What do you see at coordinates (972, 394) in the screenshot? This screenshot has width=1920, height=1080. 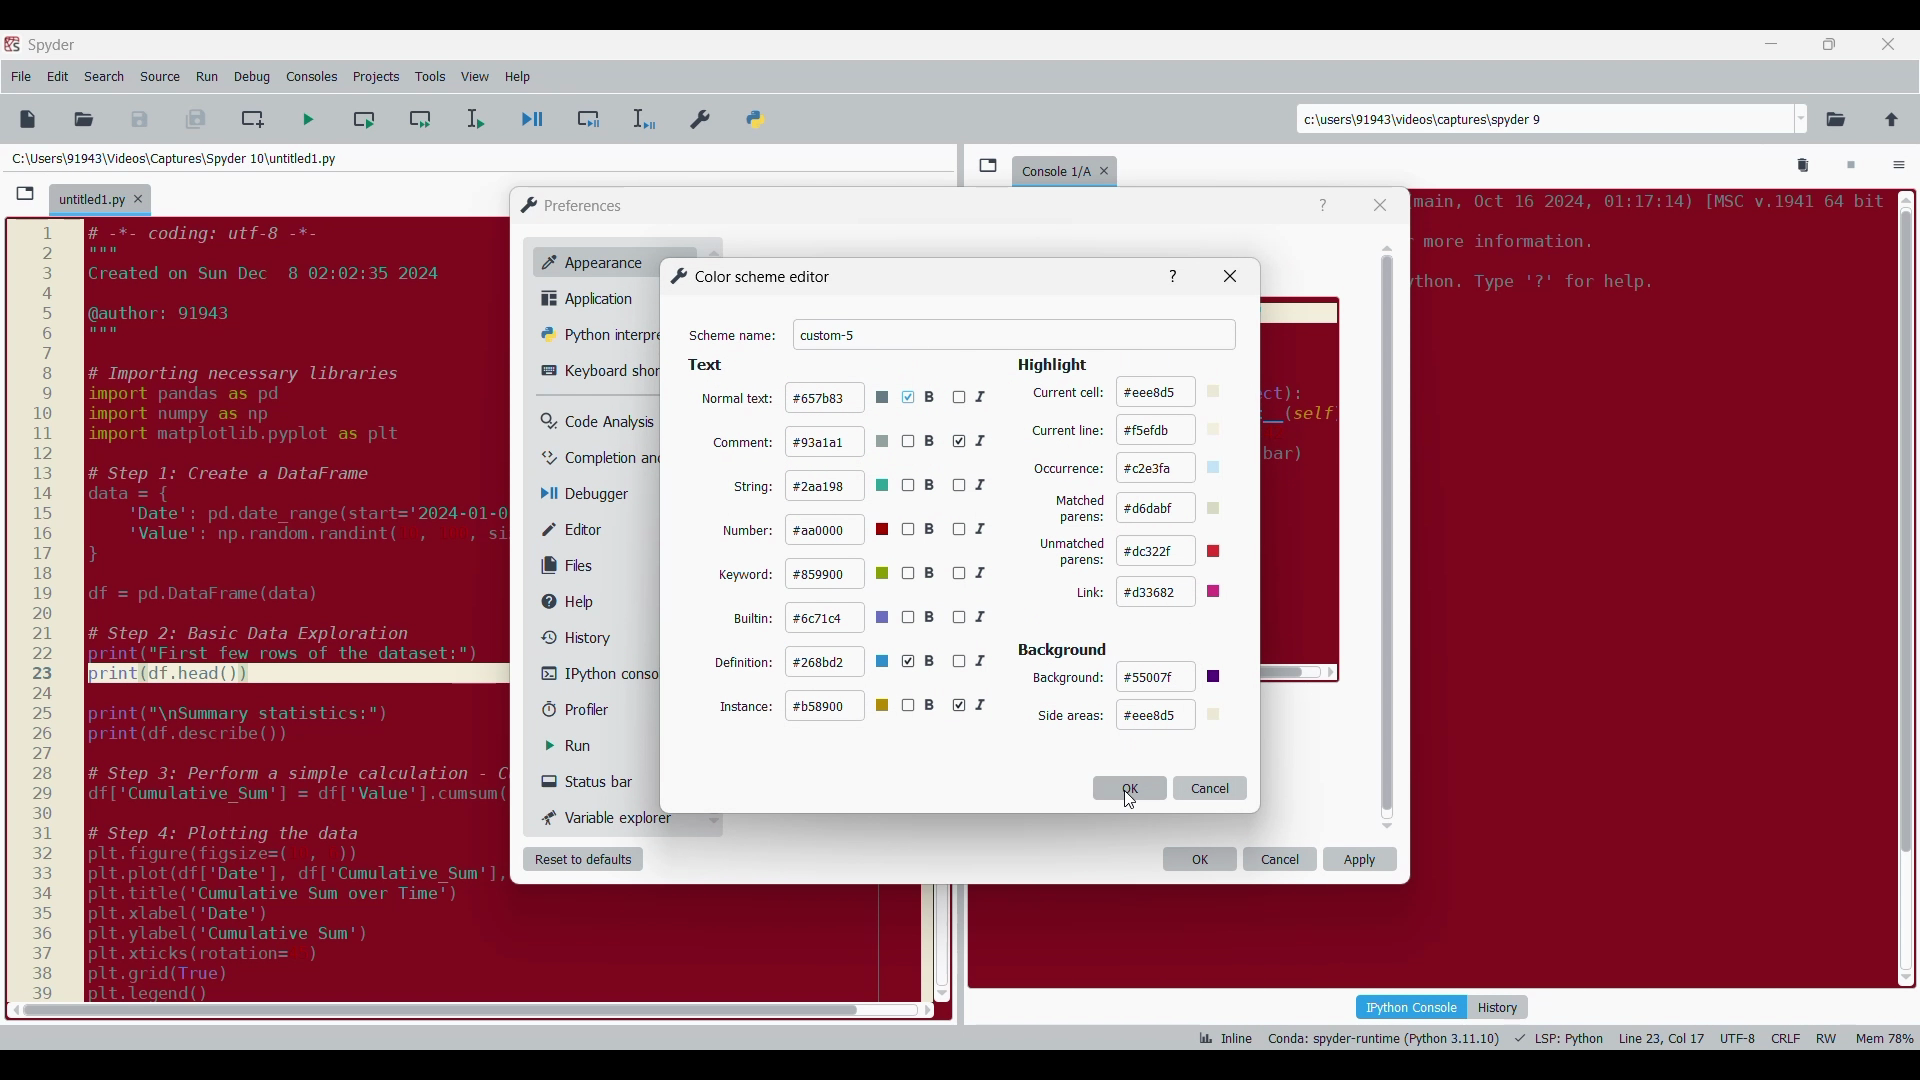 I see `I` at bounding box center [972, 394].